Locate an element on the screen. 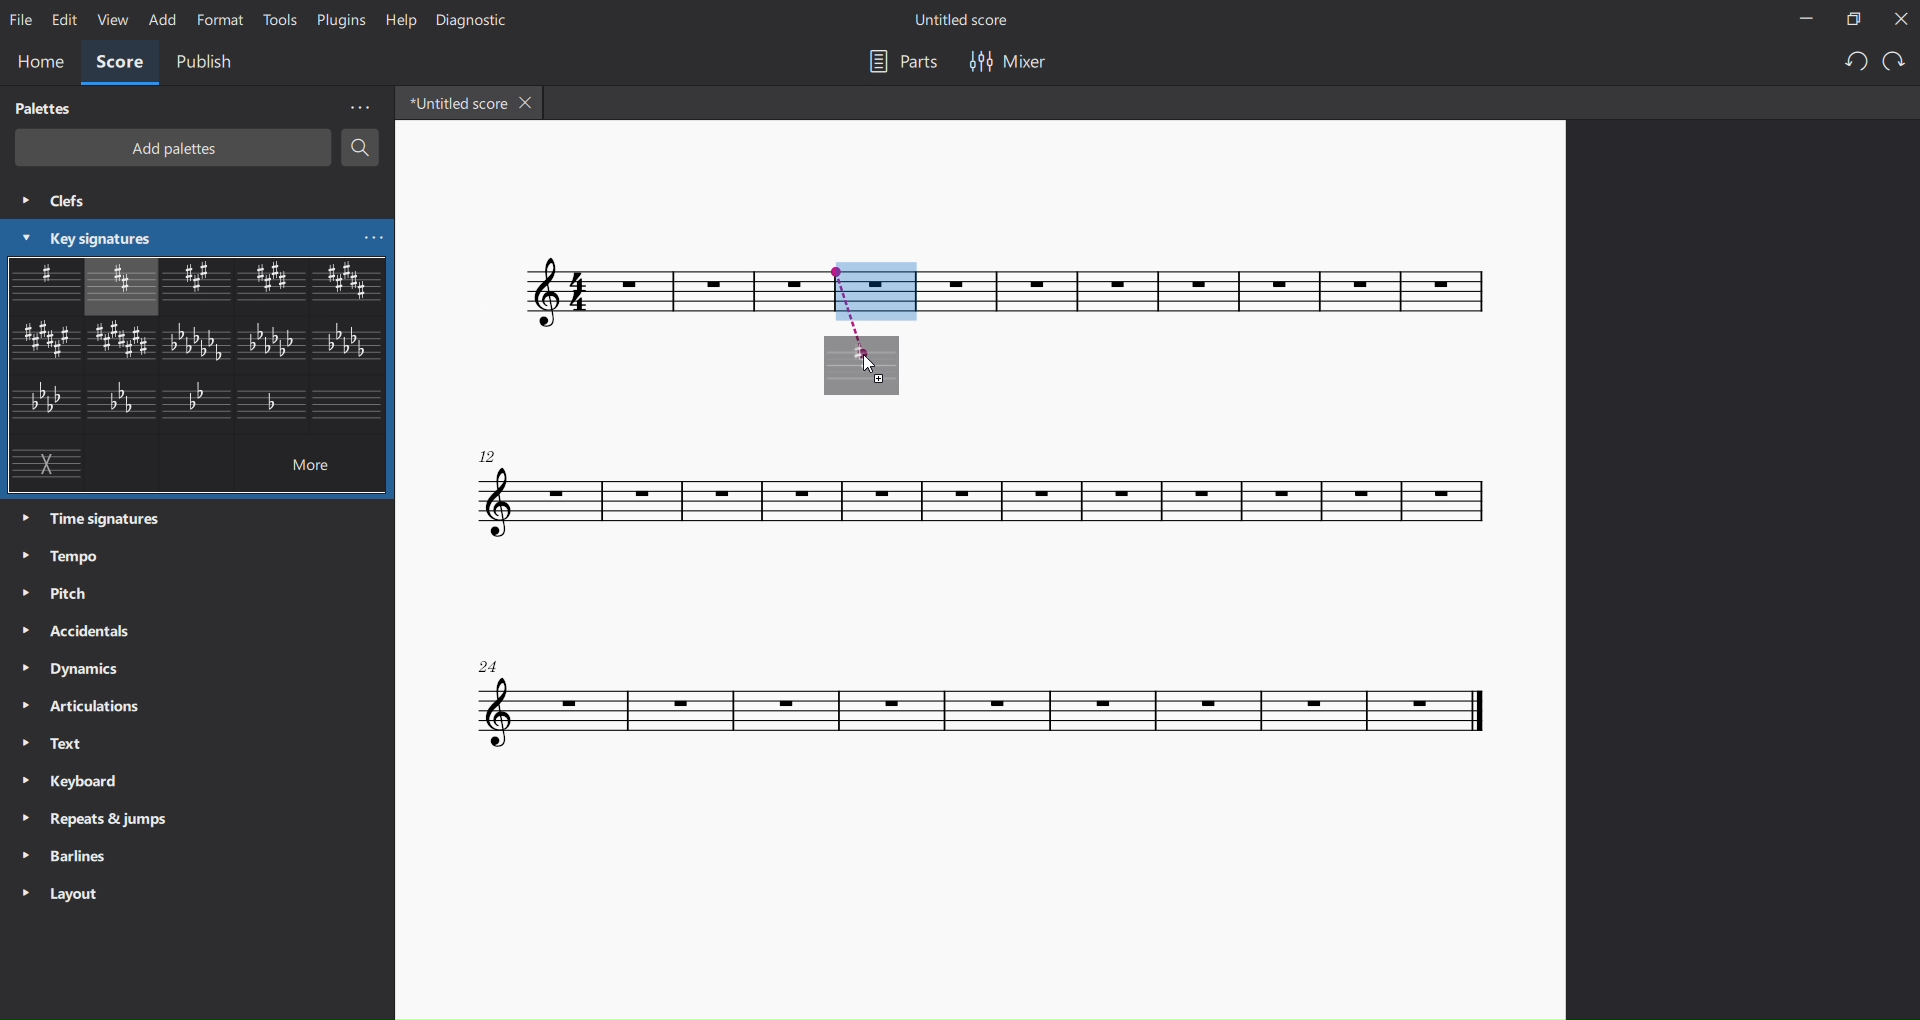 The width and height of the screenshot is (1920, 1020). accidentals is located at coordinates (82, 631).